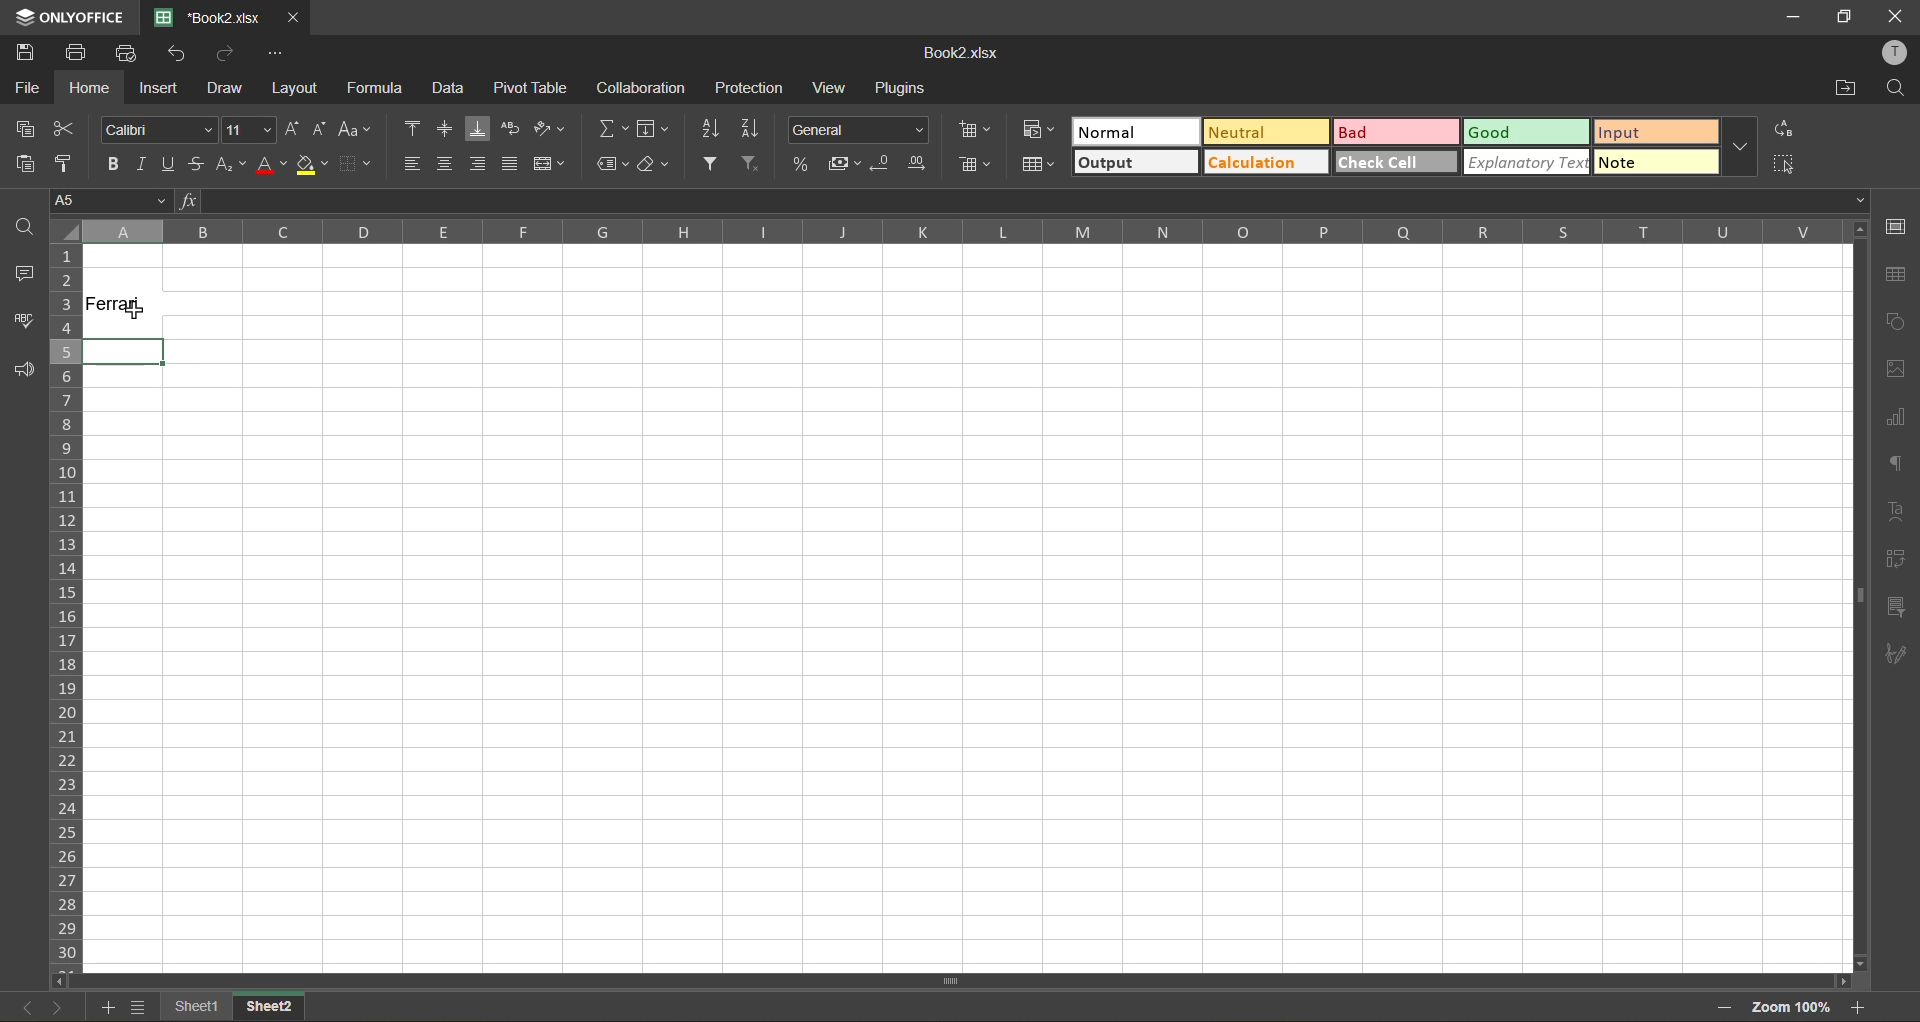  What do you see at coordinates (1895, 419) in the screenshot?
I see `charts` at bounding box center [1895, 419].